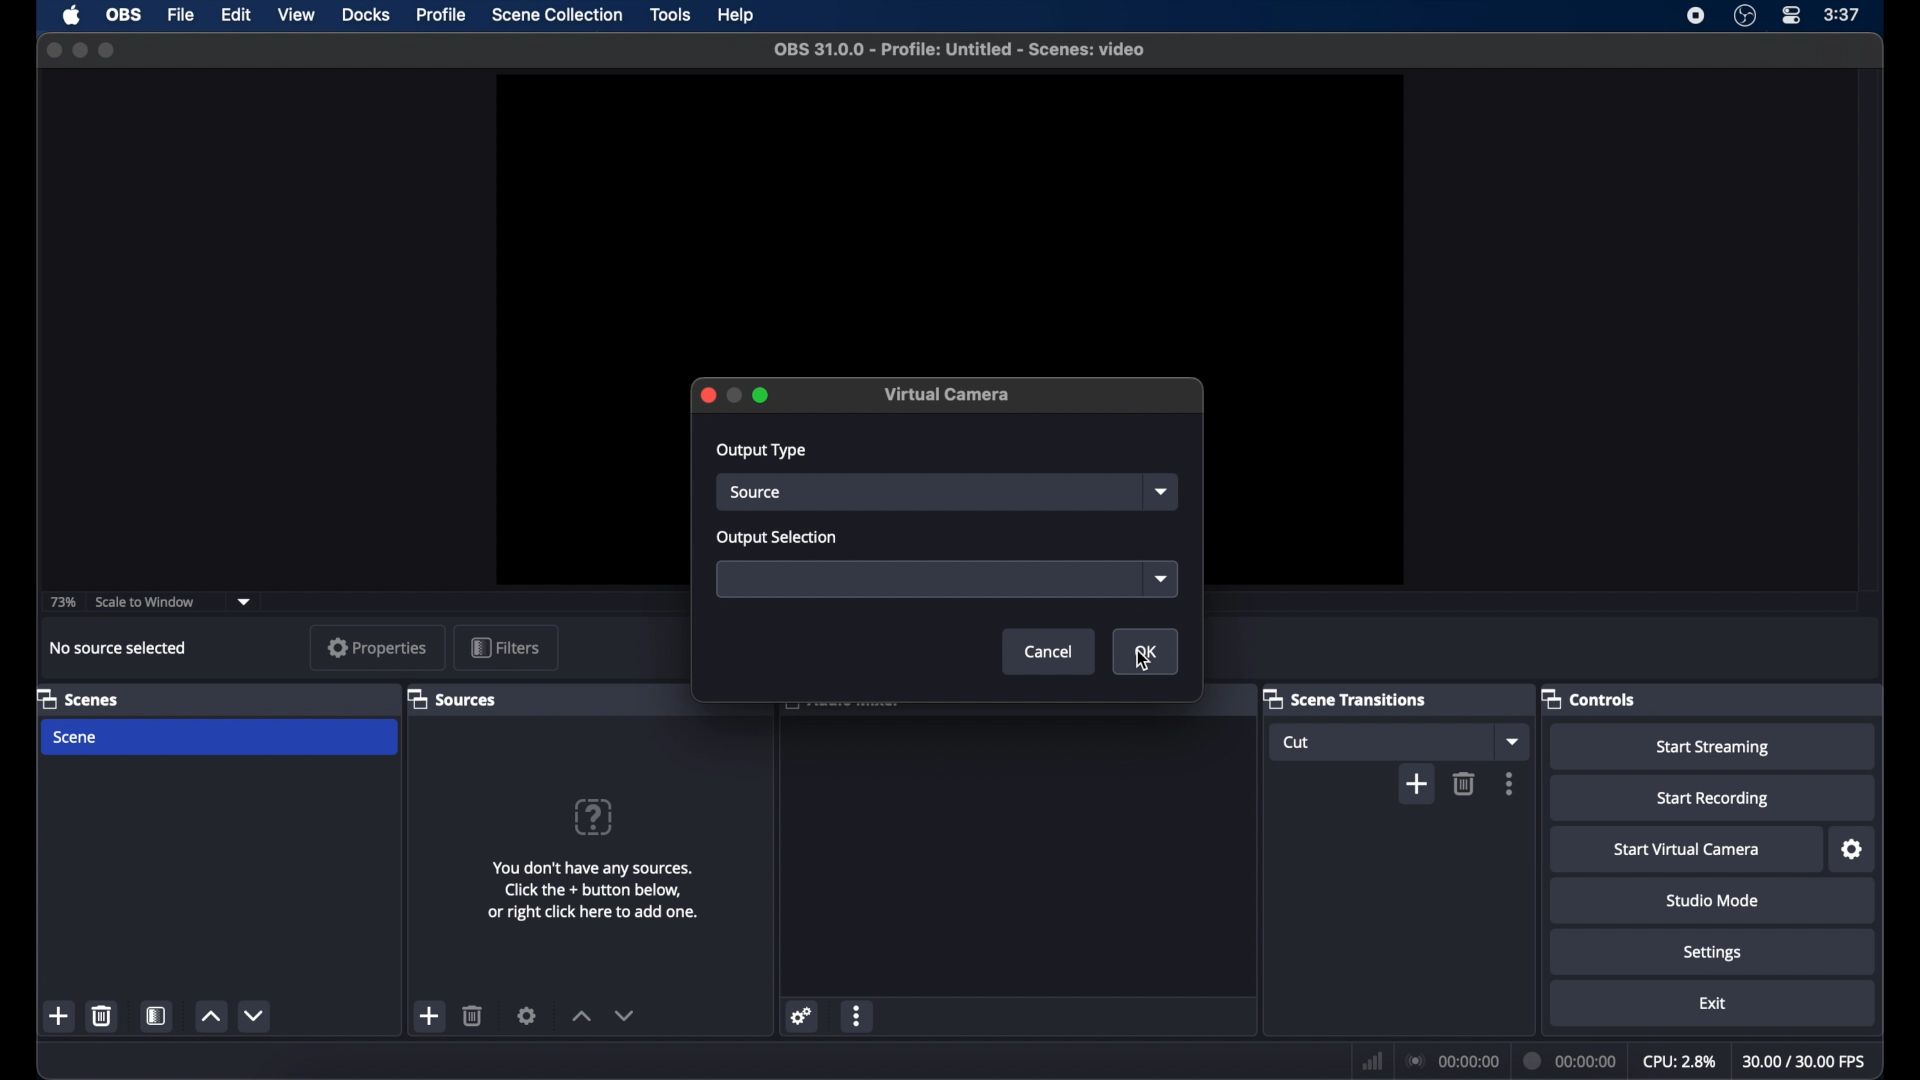  I want to click on delete, so click(1464, 783).